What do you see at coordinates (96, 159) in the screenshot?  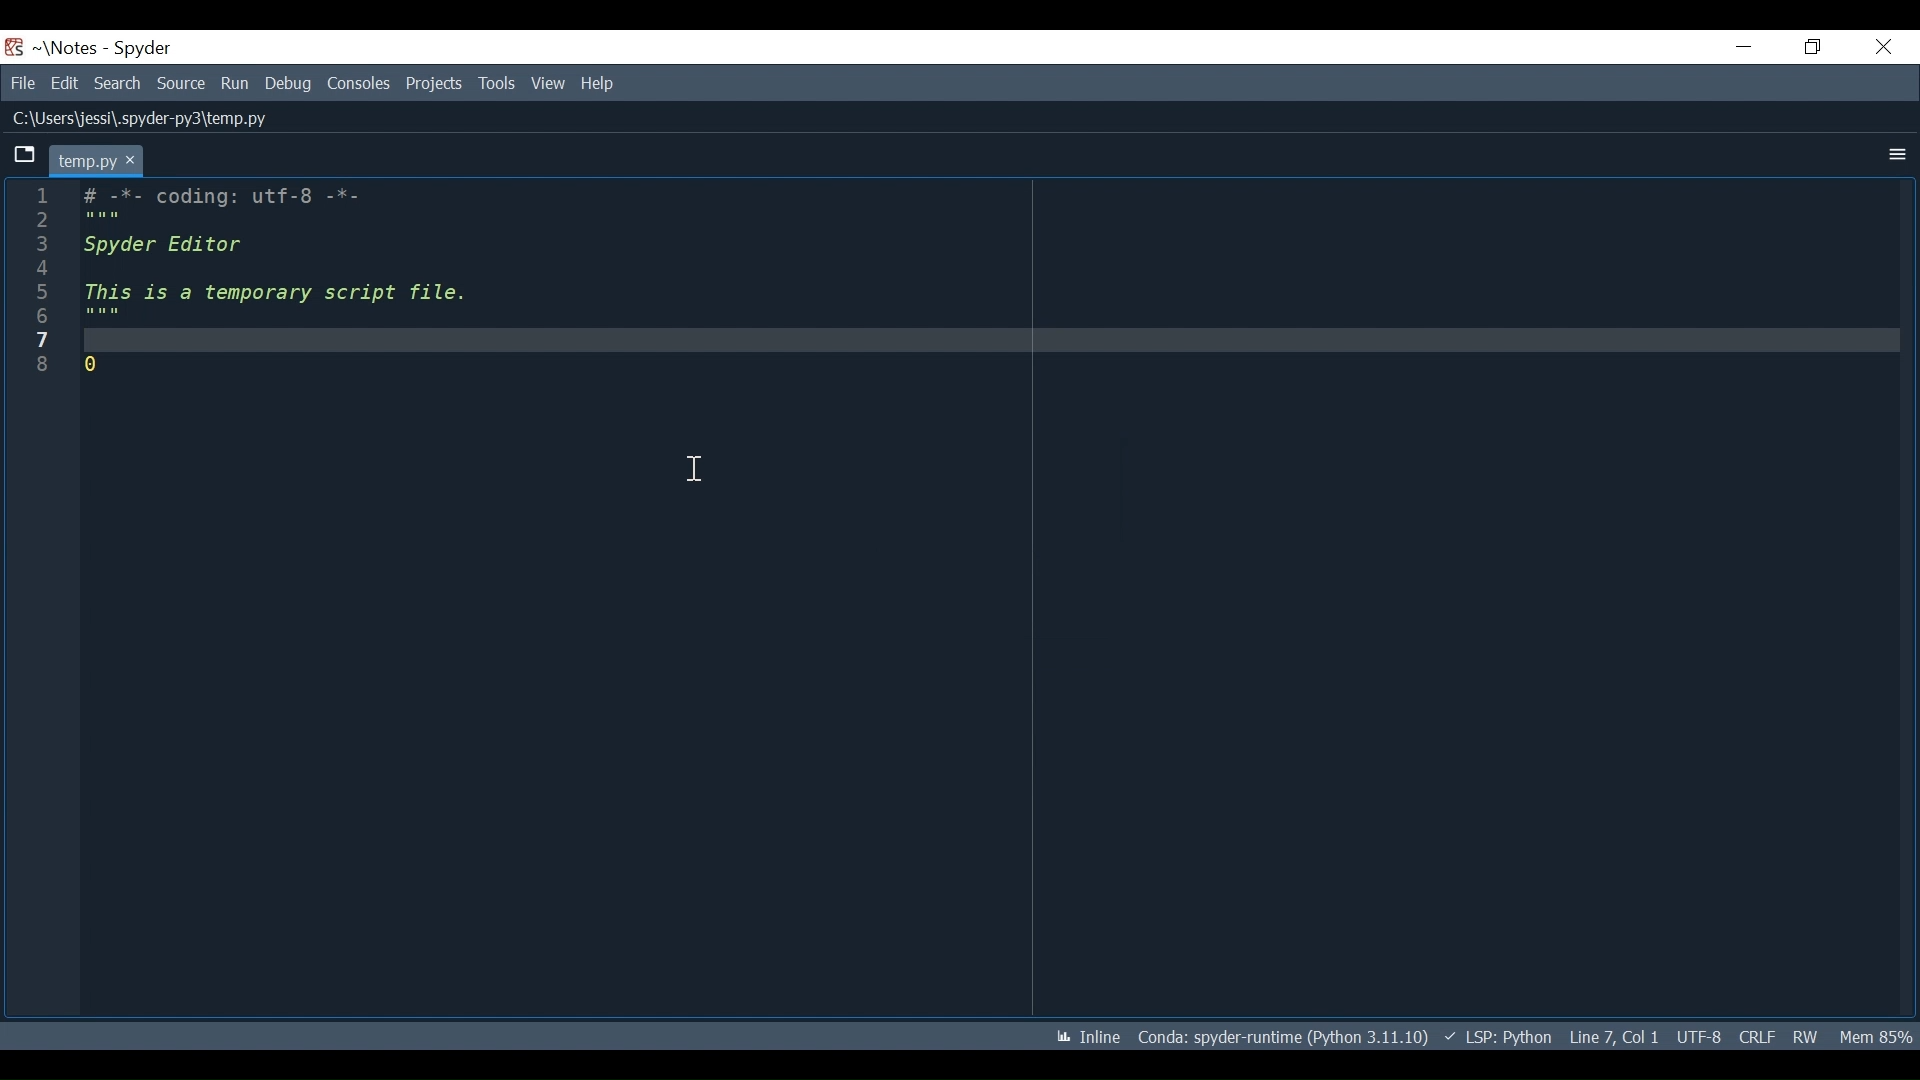 I see `temp.py` at bounding box center [96, 159].